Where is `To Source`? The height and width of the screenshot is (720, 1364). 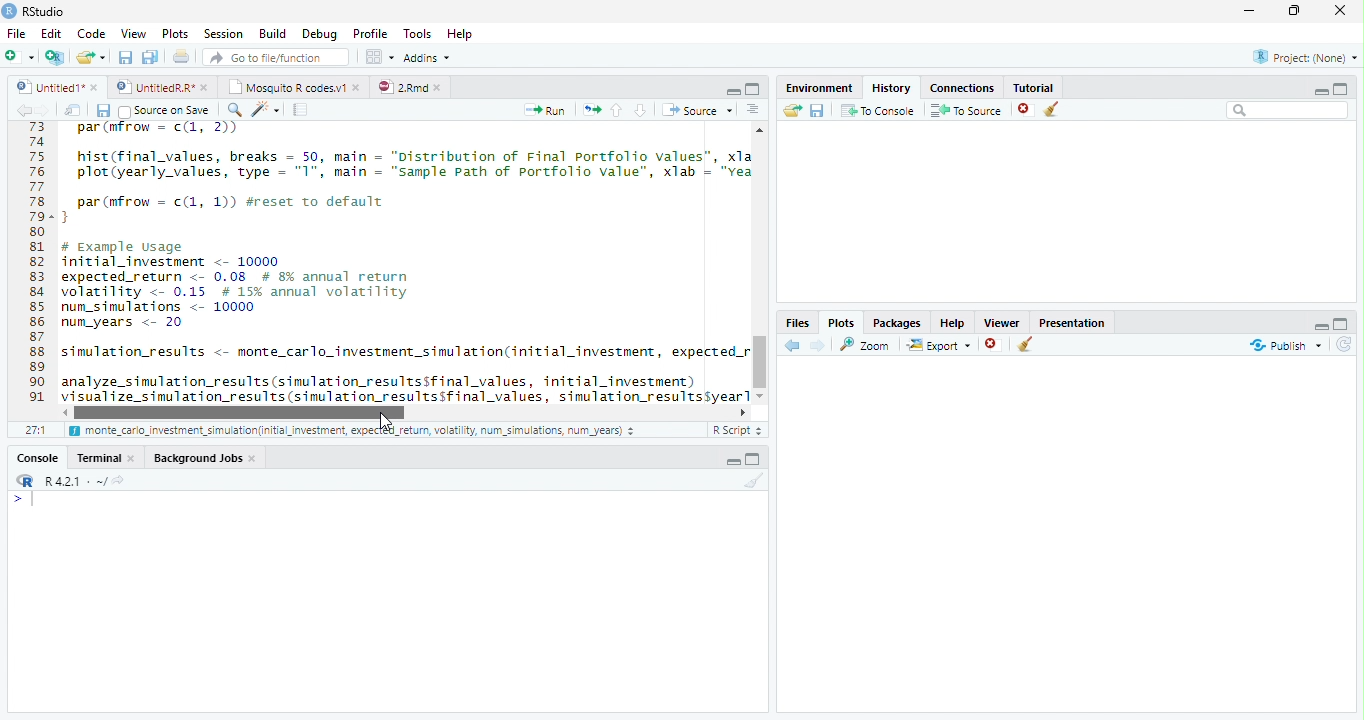
To Source is located at coordinates (966, 110).